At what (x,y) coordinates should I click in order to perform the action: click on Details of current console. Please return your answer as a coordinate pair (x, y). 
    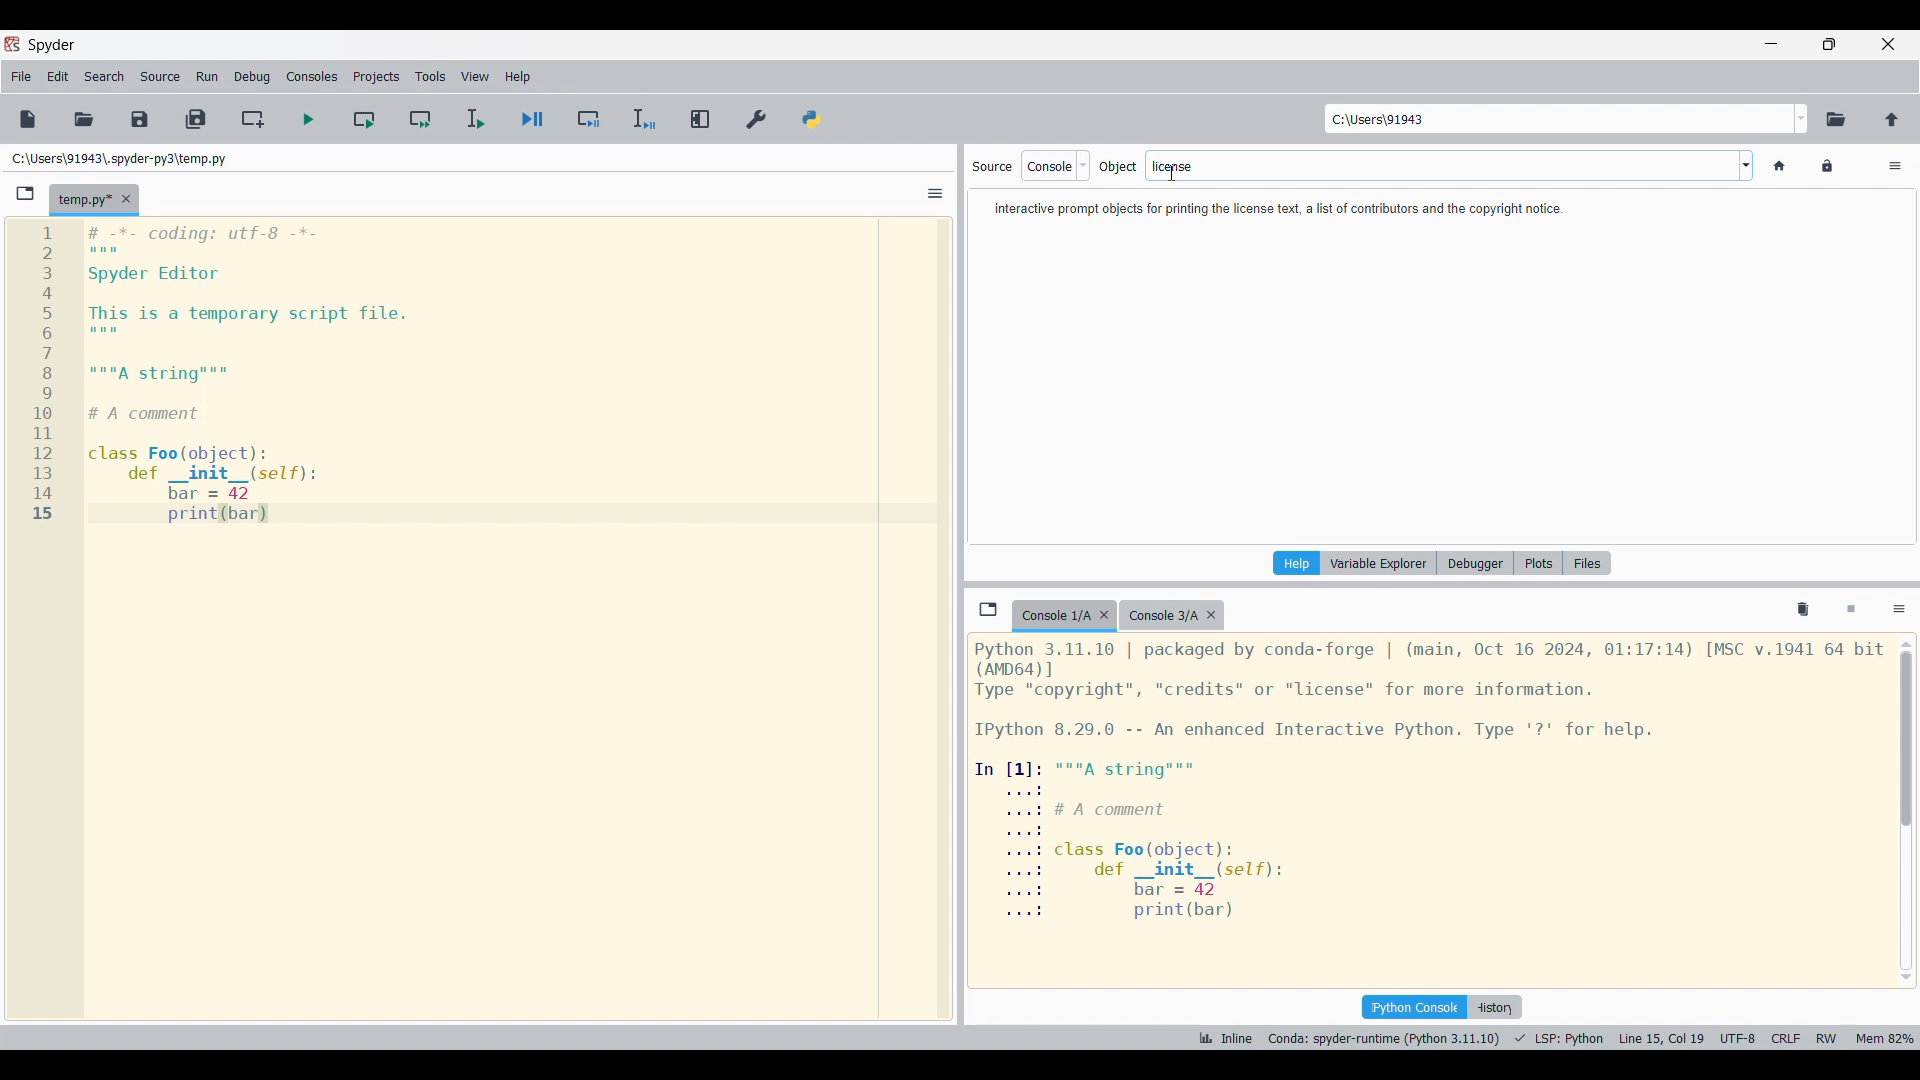
    Looking at the image, I should click on (1429, 780).